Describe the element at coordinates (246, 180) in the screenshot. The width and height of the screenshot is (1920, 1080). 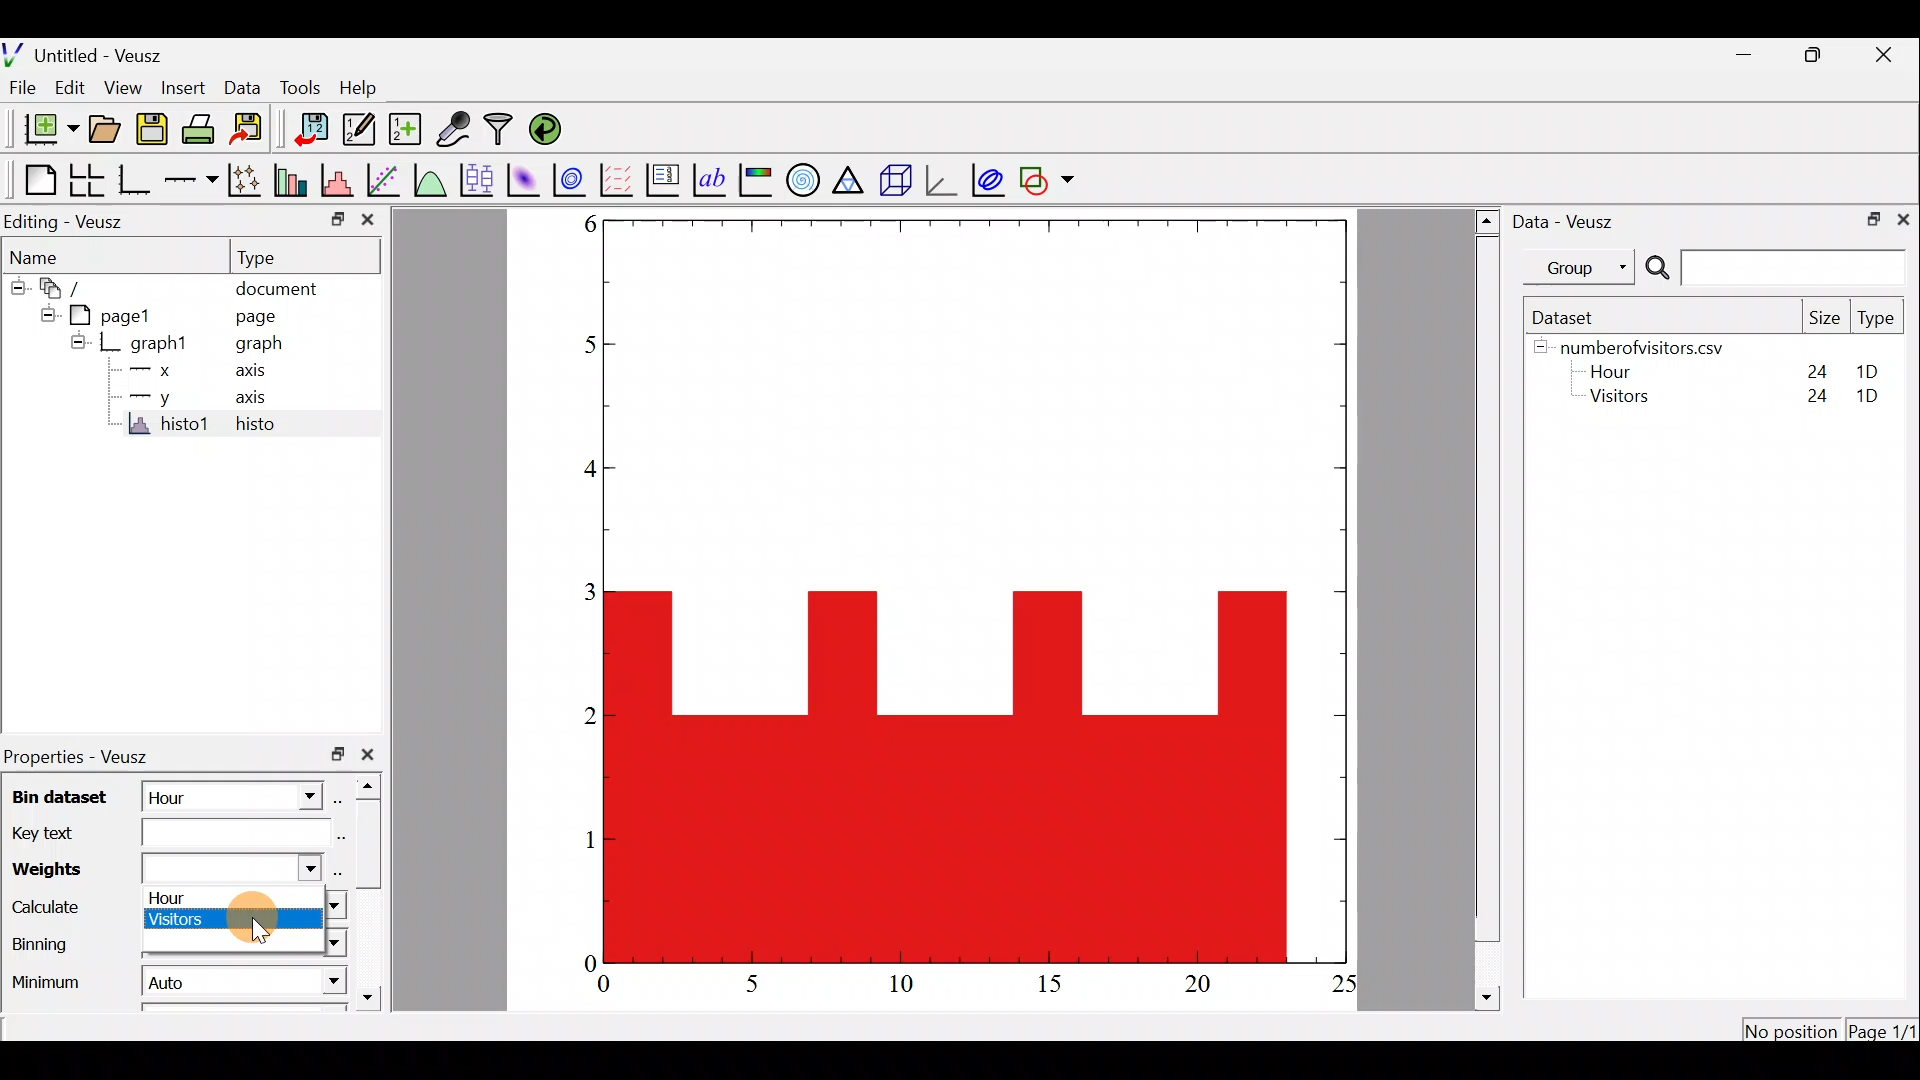
I see `plot points with lines and error bars` at that location.